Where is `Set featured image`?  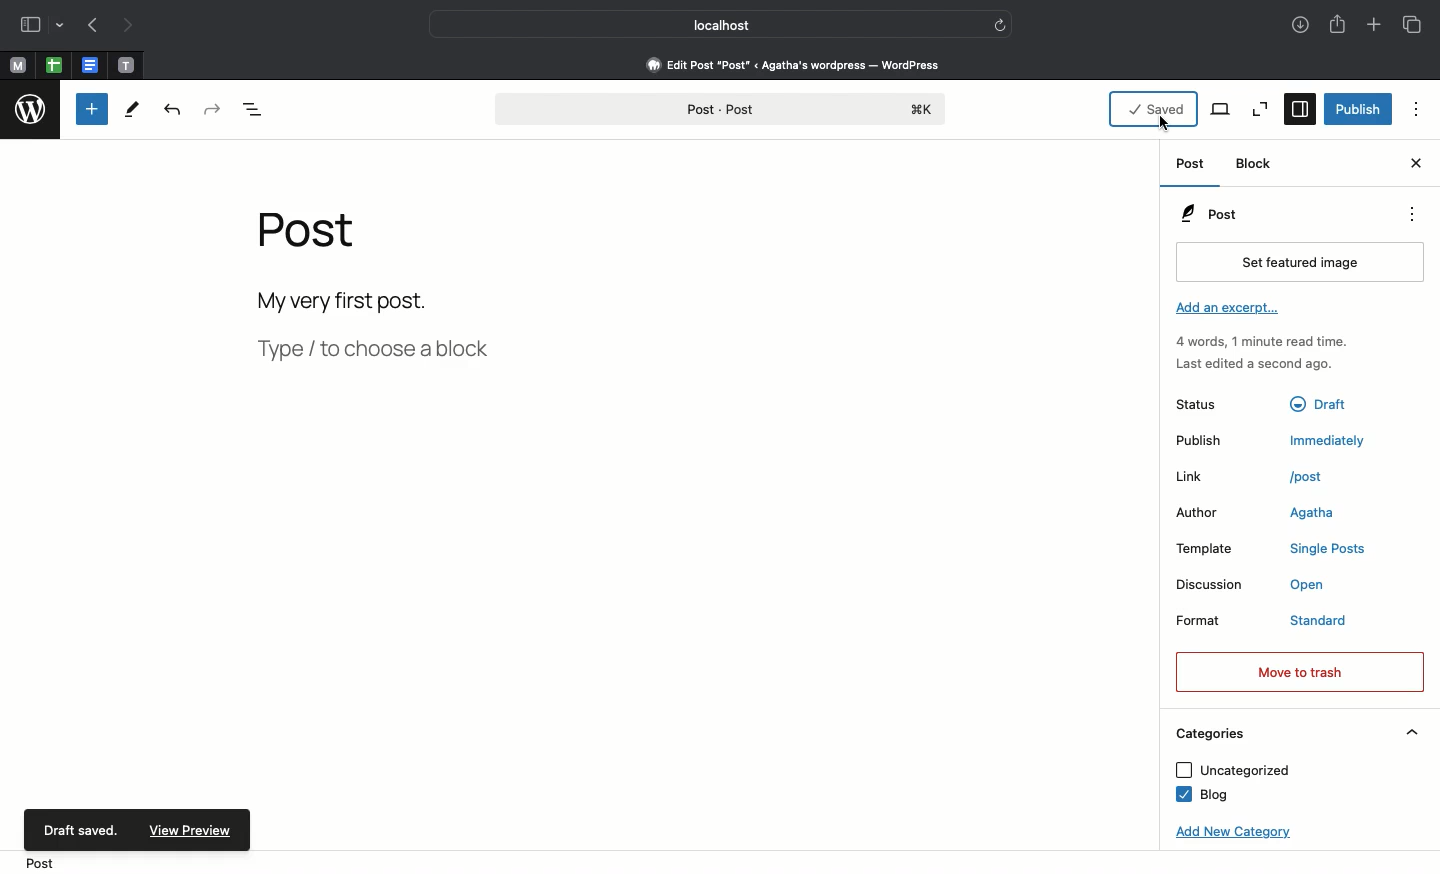
Set featured image is located at coordinates (1295, 263).